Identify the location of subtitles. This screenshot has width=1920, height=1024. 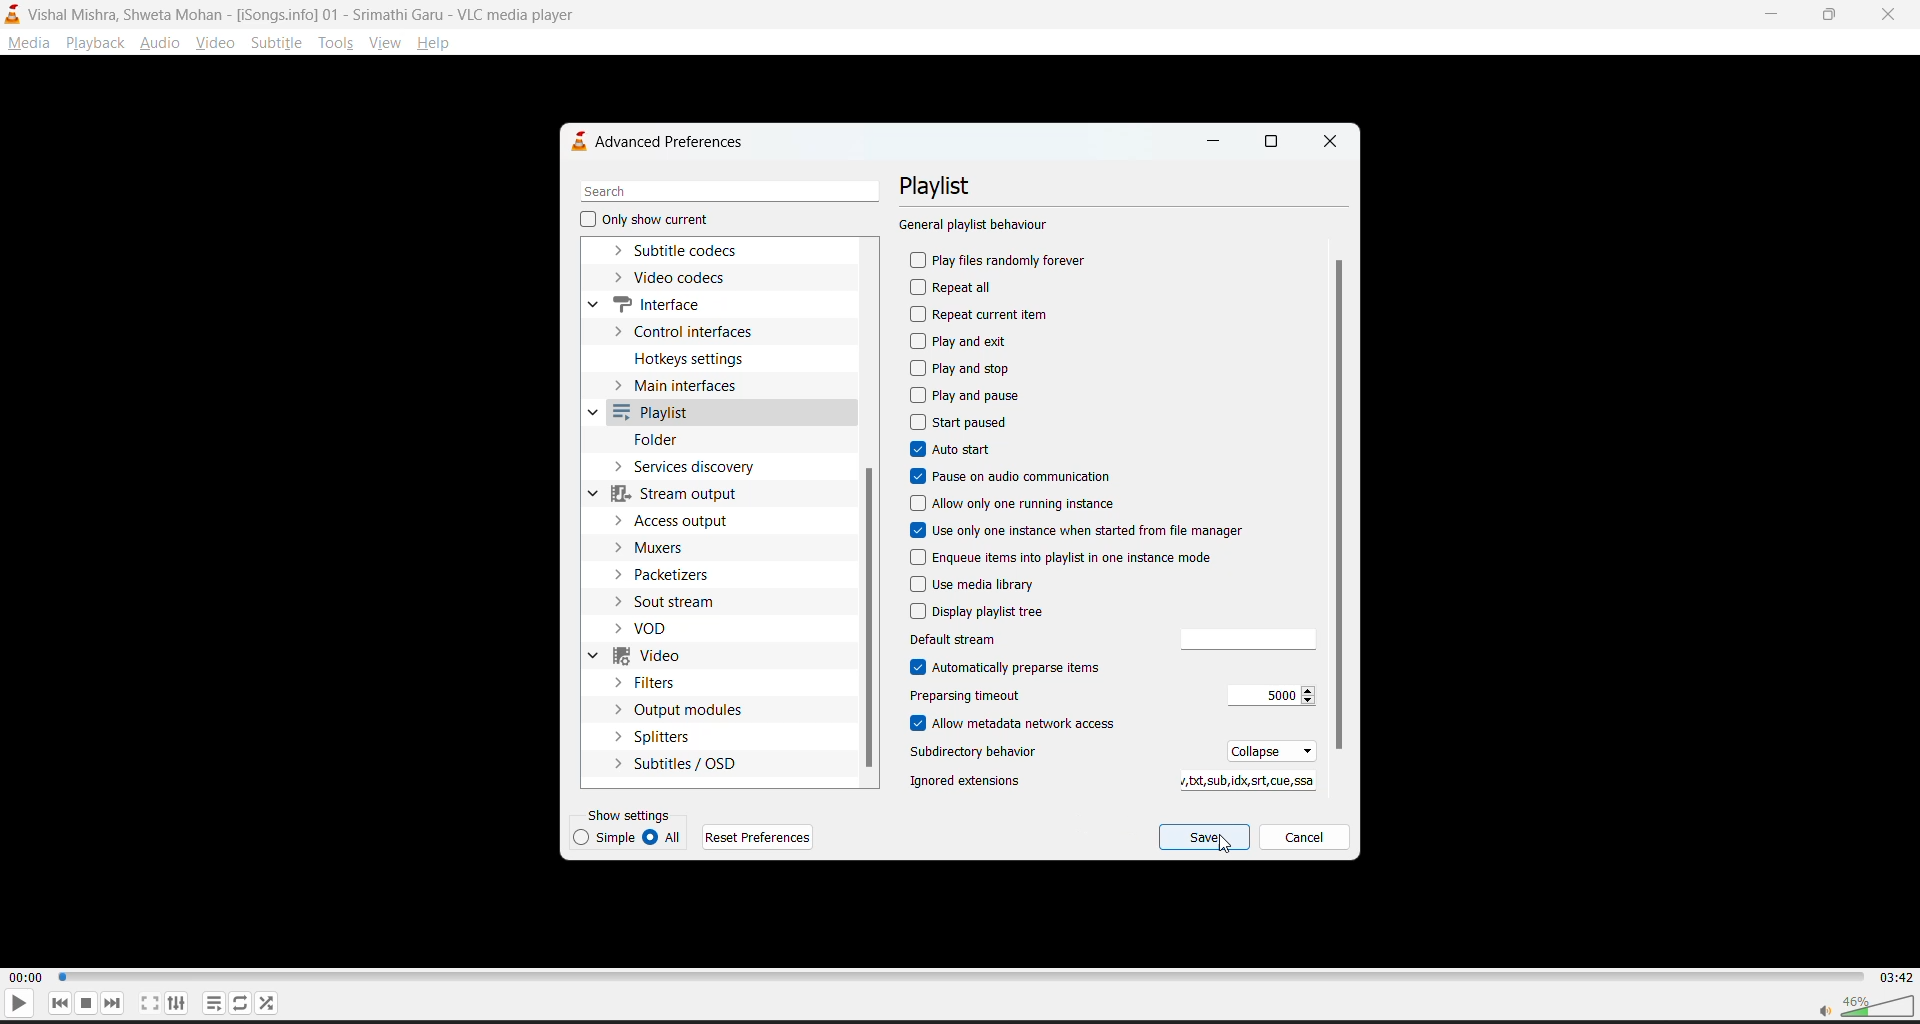
(689, 765).